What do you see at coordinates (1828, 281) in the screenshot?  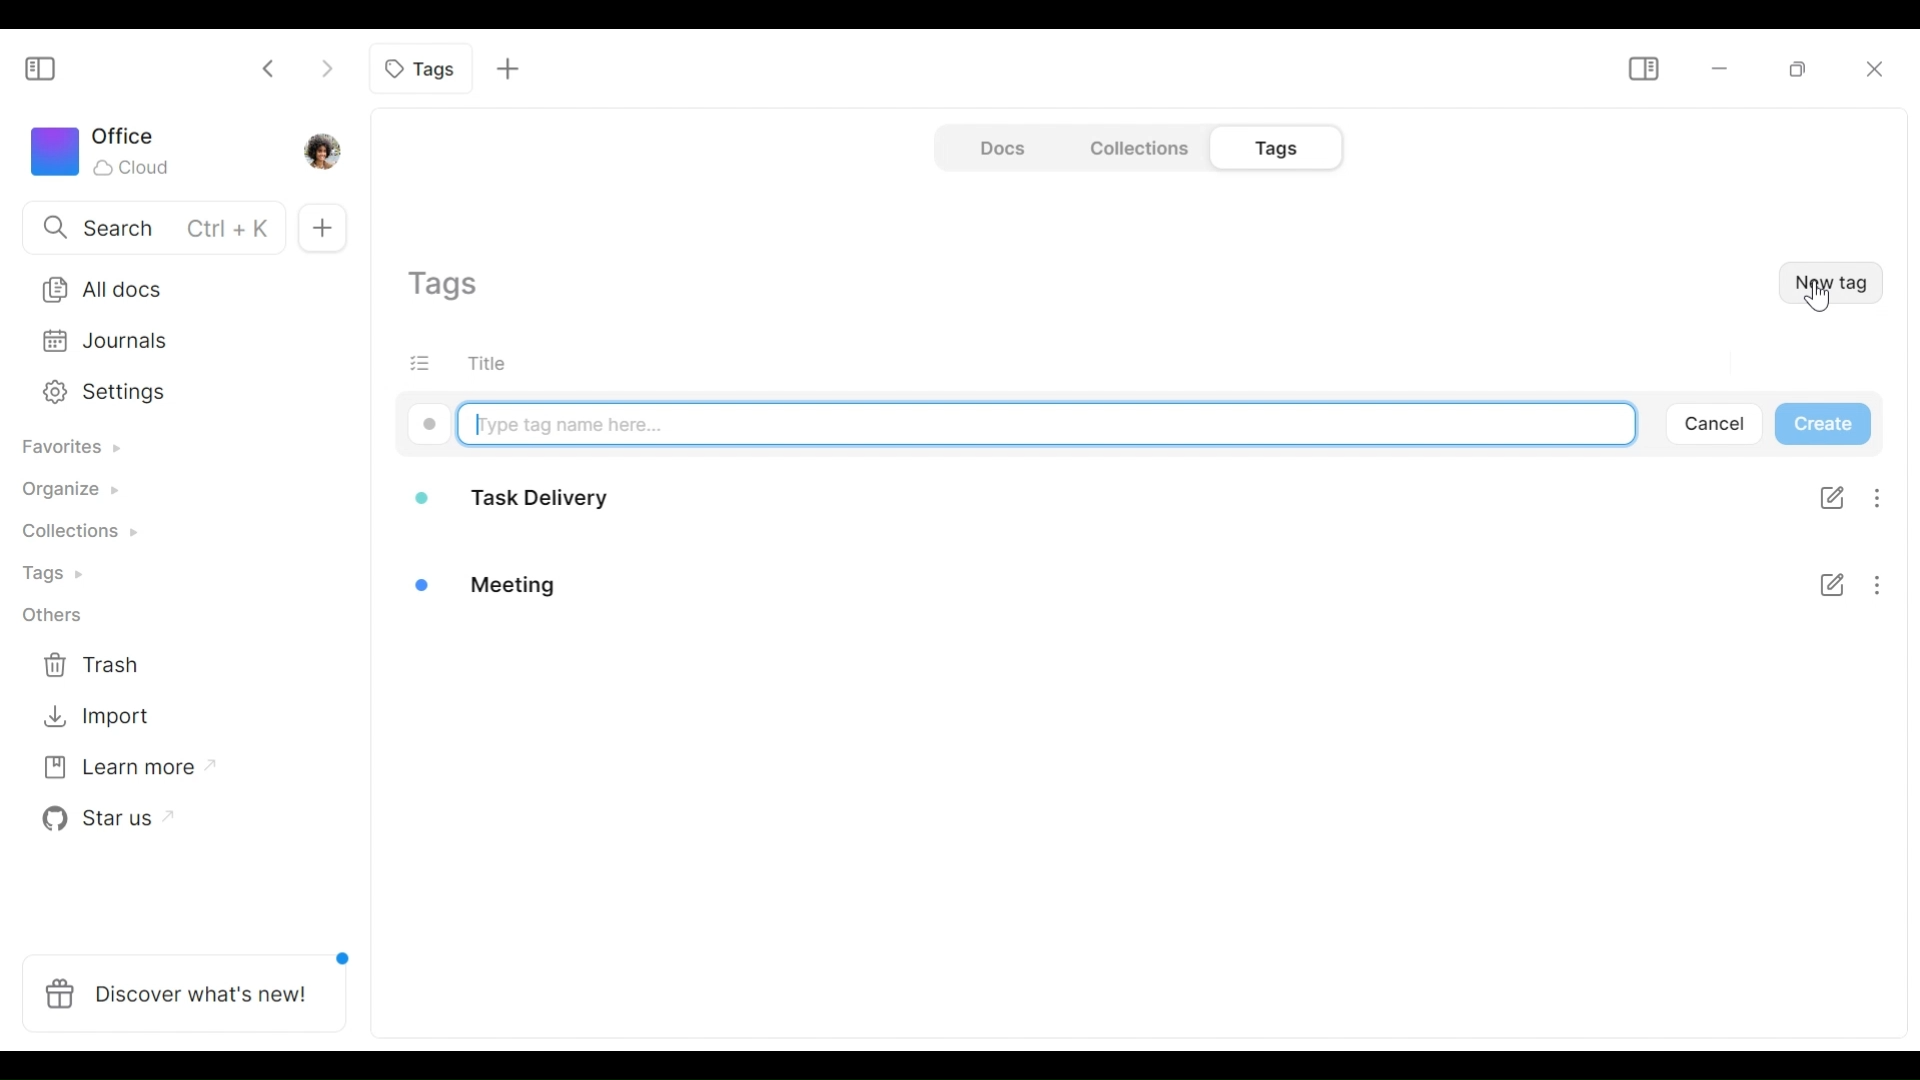 I see `New Tag` at bounding box center [1828, 281].